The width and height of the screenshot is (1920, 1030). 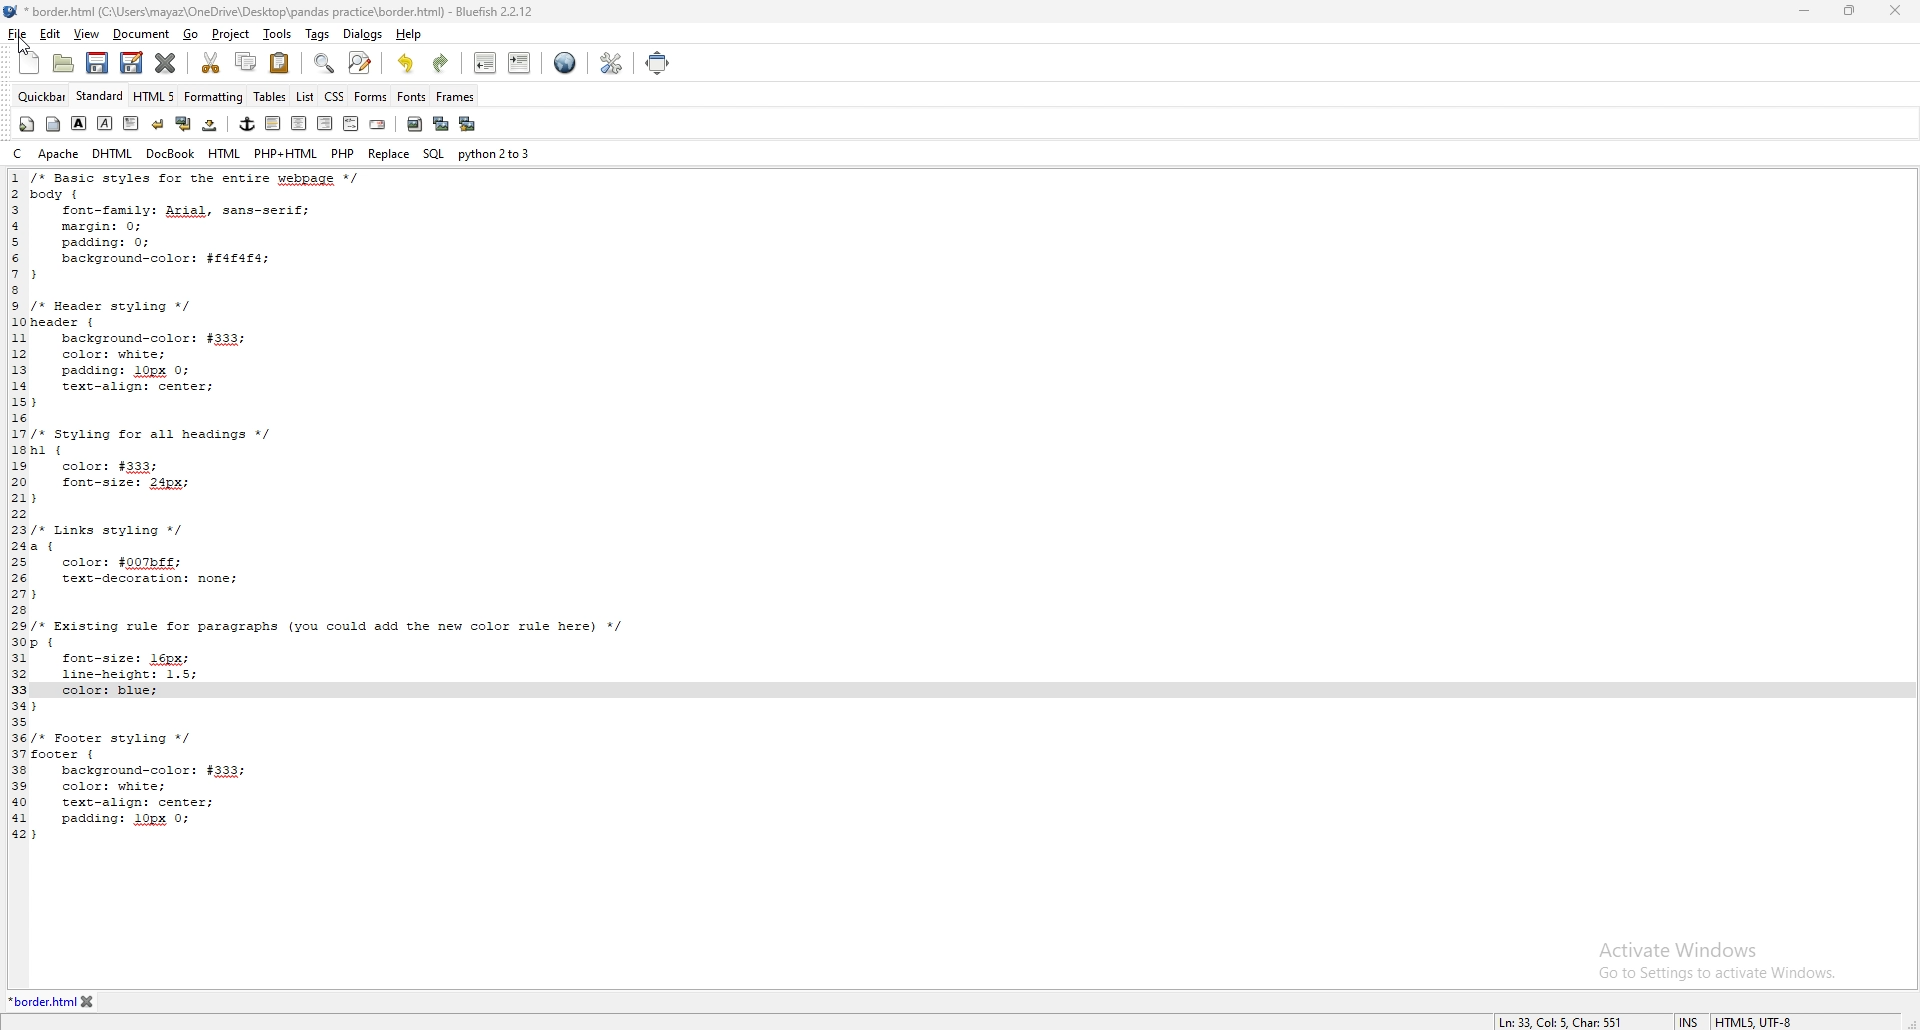 I want to click on Ln: 33, Col: 5. Char: 551, so click(x=1551, y=1023).